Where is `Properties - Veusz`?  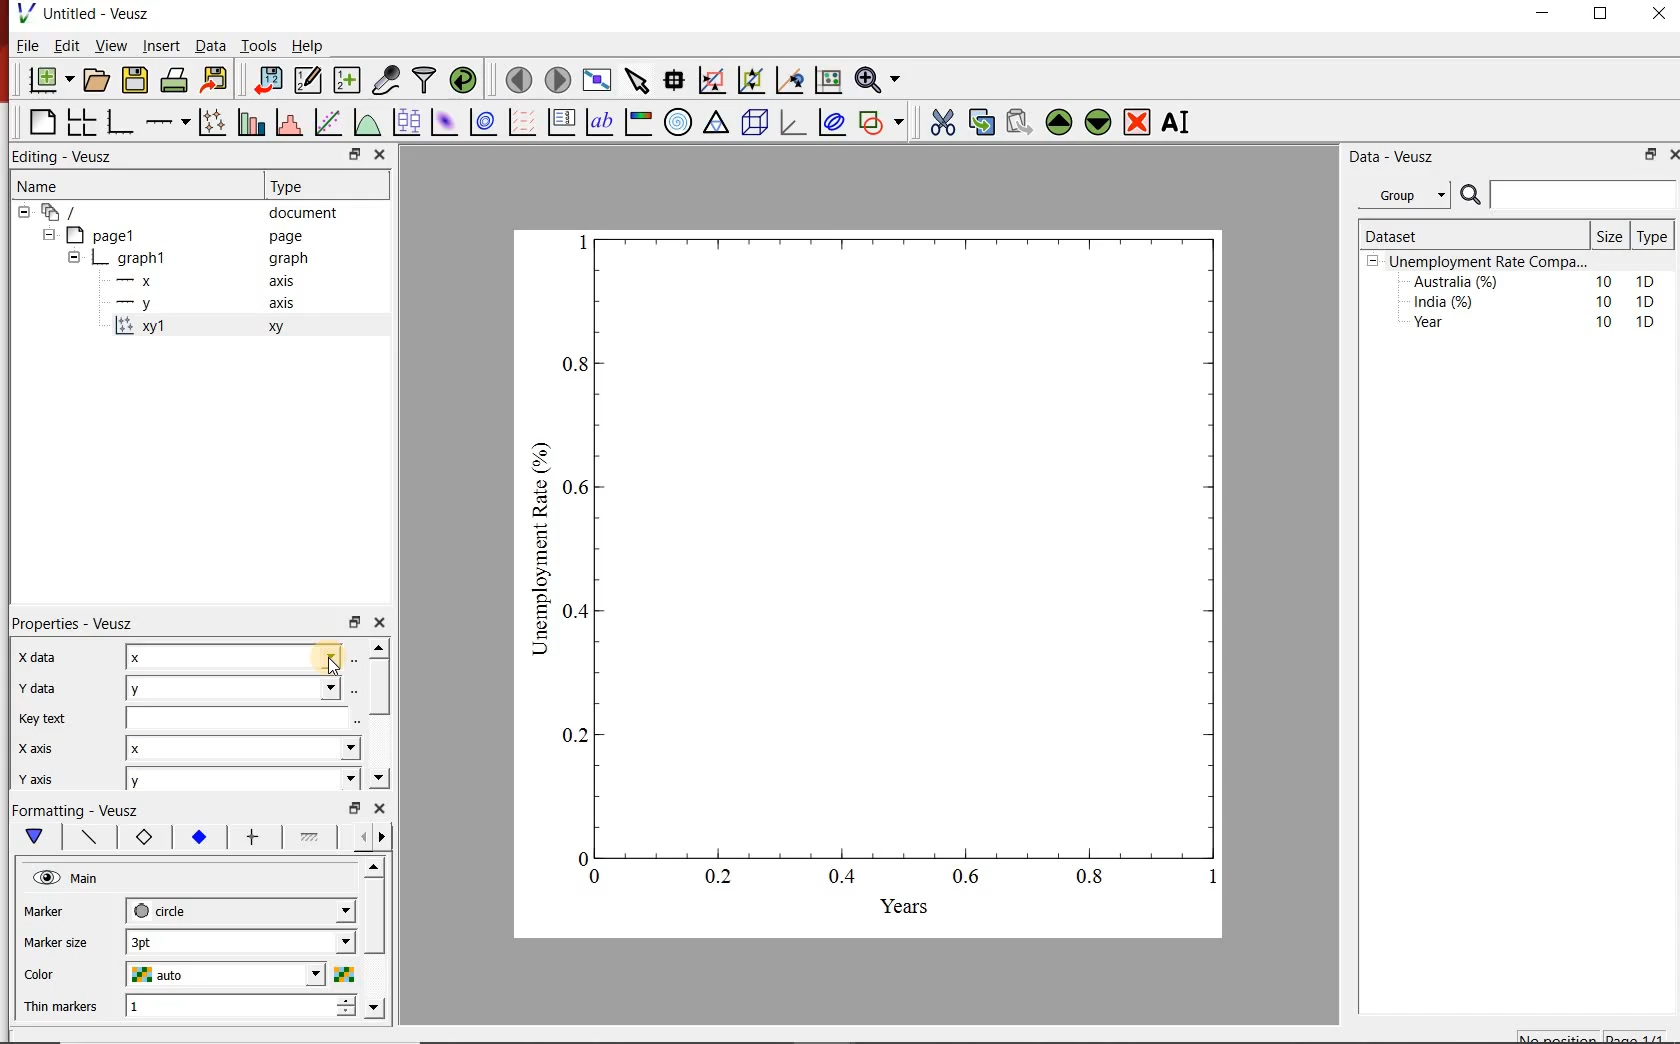 Properties - Veusz is located at coordinates (76, 625).